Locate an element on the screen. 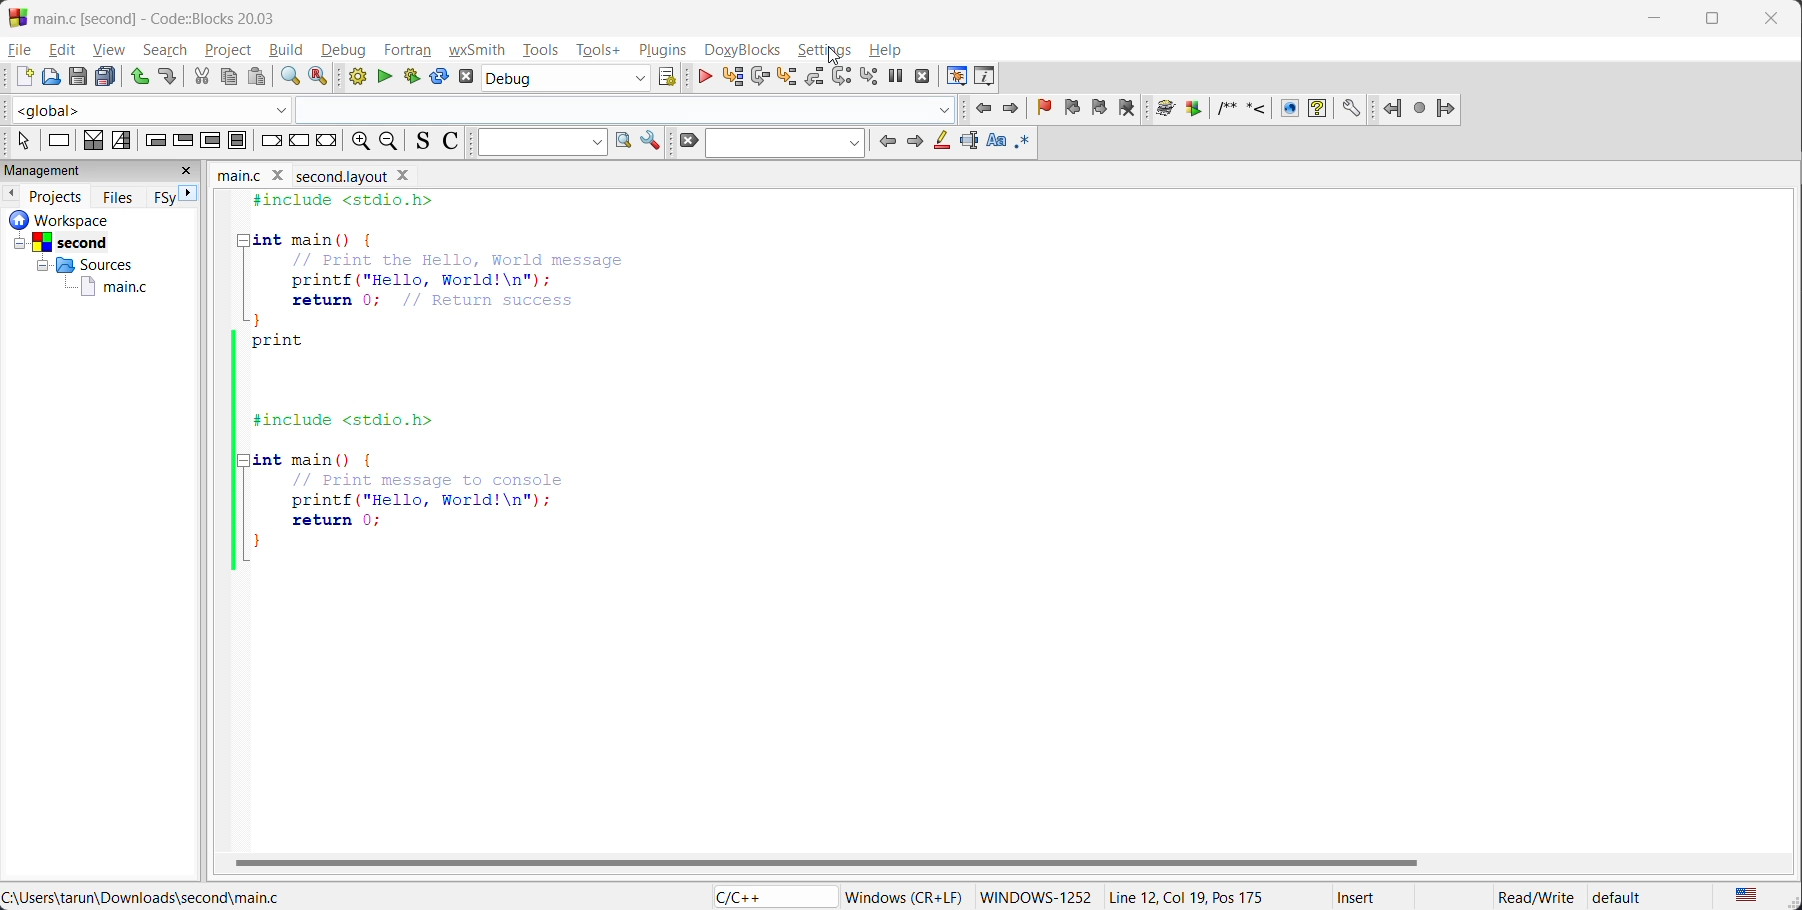  build target is located at coordinates (564, 77).